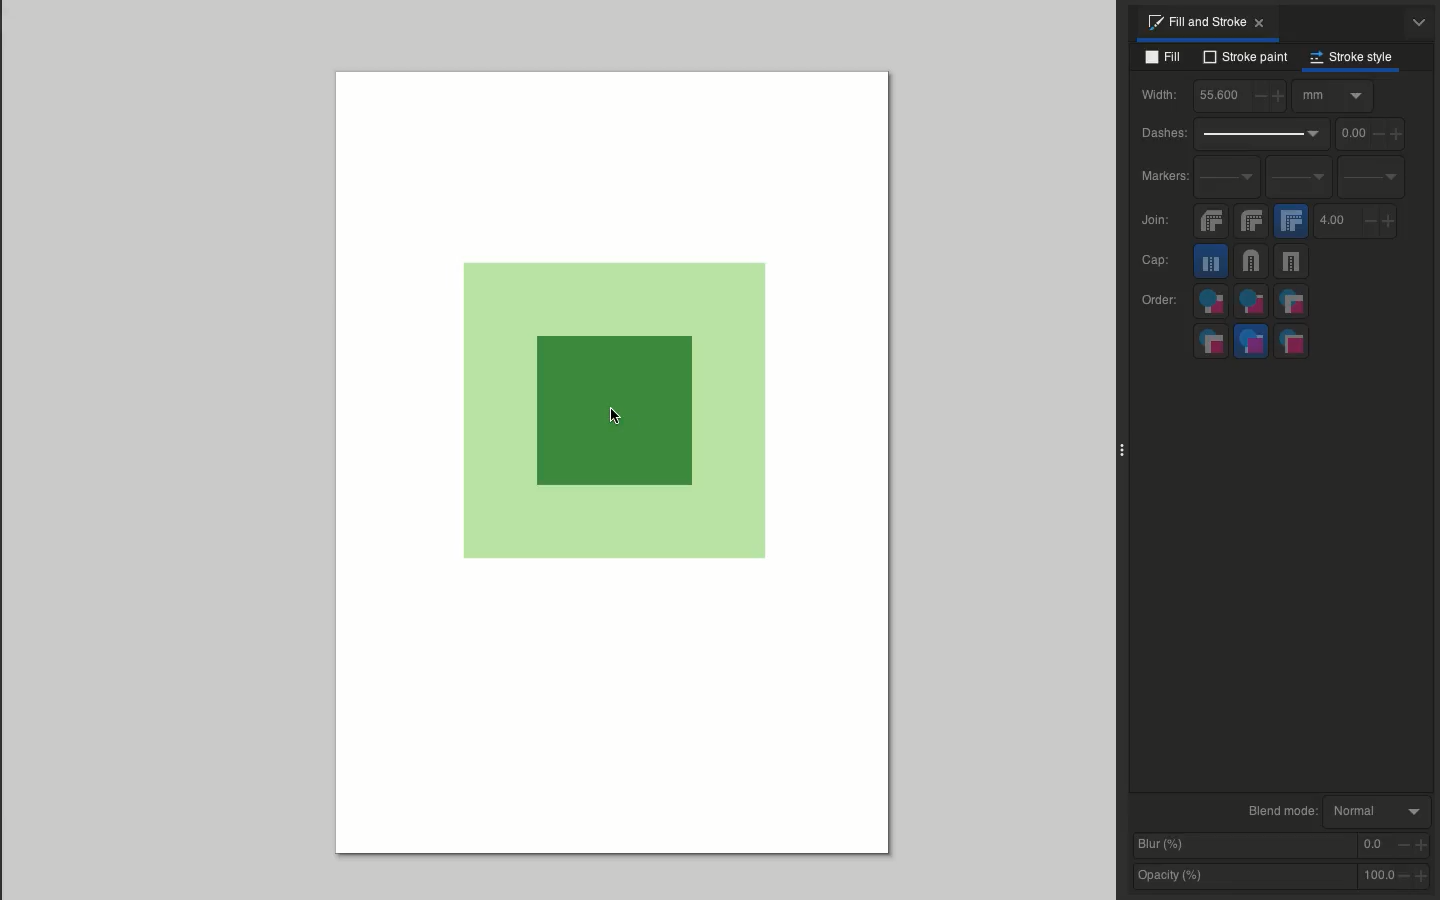 This screenshot has width=1440, height=900. Describe the element at coordinates (1160, 301) in the screenshot. I see `Order` at that location.